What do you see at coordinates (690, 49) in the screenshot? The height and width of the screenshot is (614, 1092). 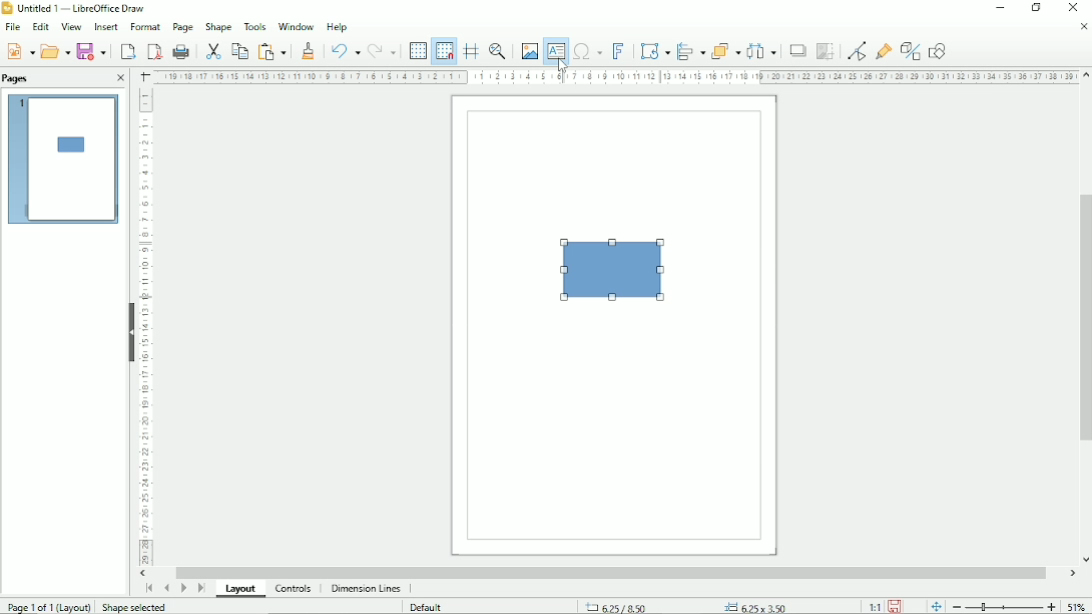 I see `Align objects` at bounding box center [690, 49].